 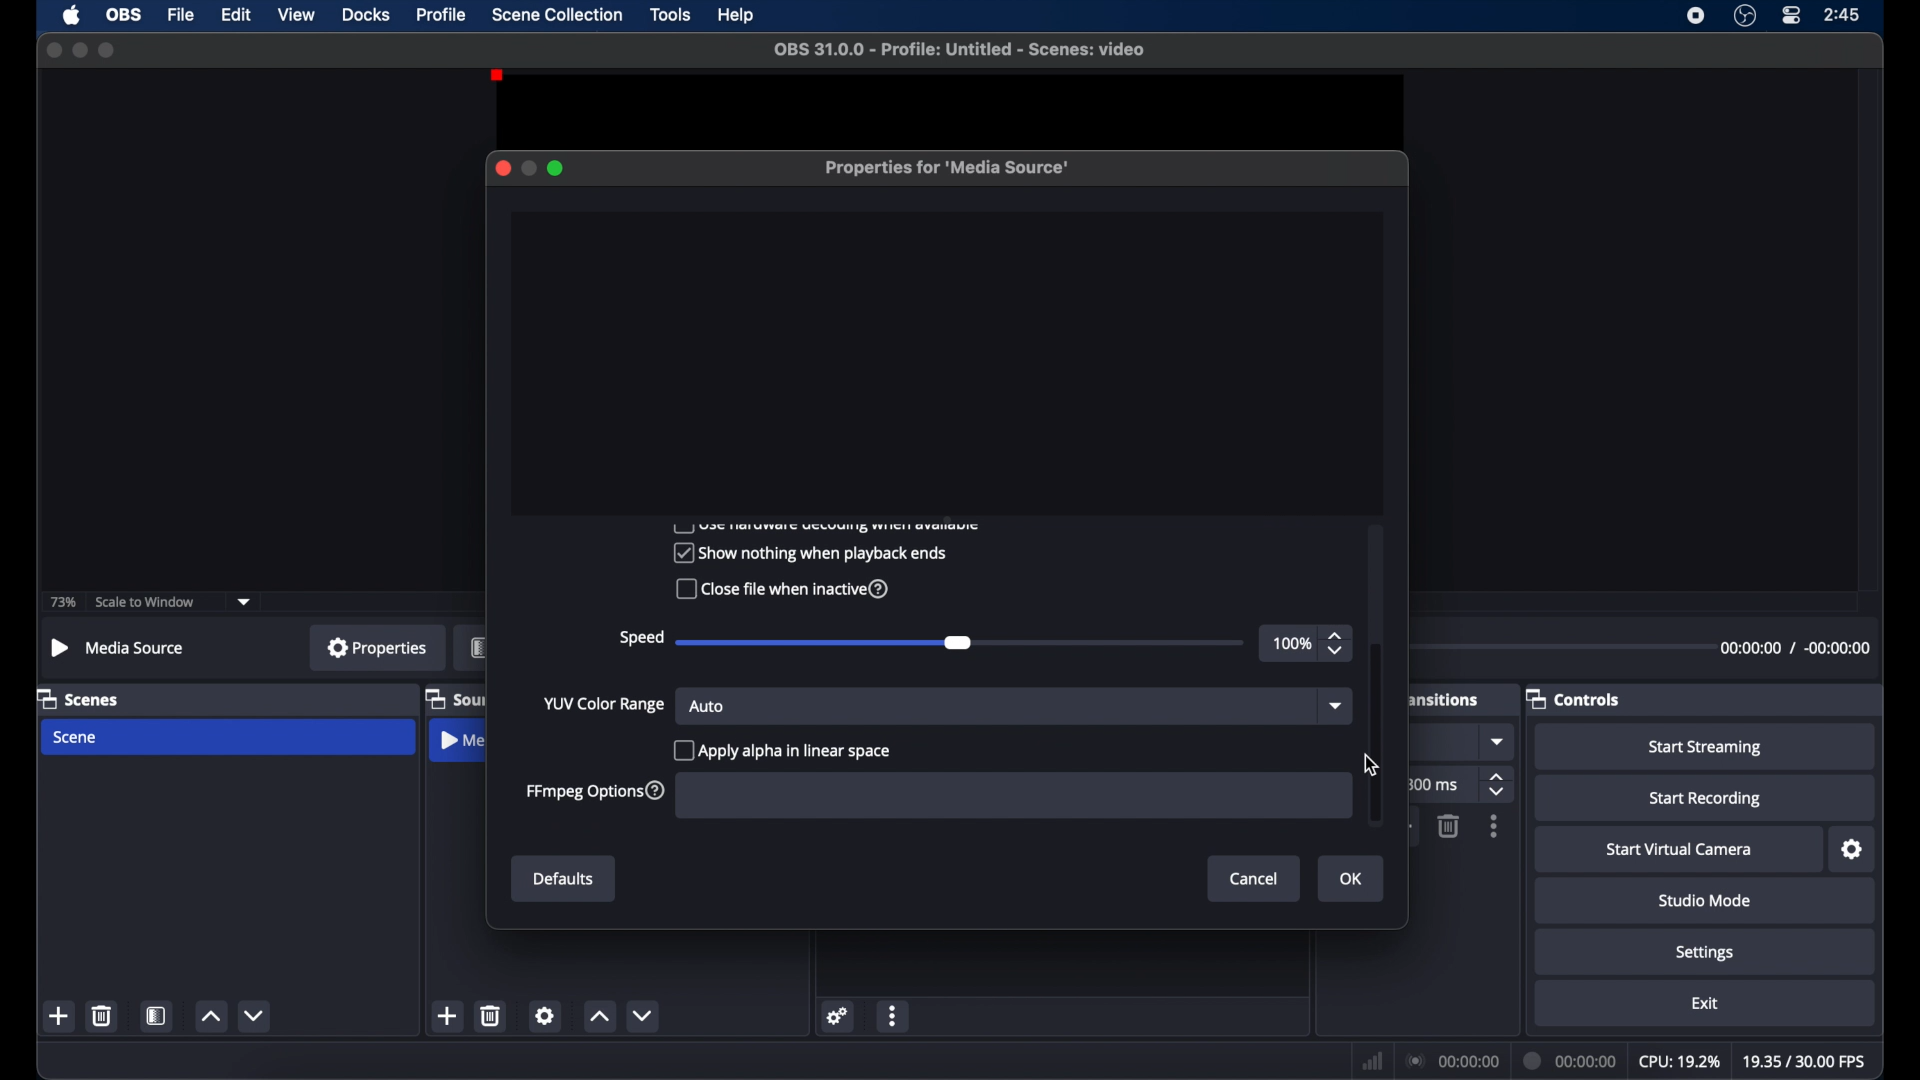 What do you see at coordinates (1333, 707) in the screenshot?
I see `dropdown` at bounding box center [1333, 707].